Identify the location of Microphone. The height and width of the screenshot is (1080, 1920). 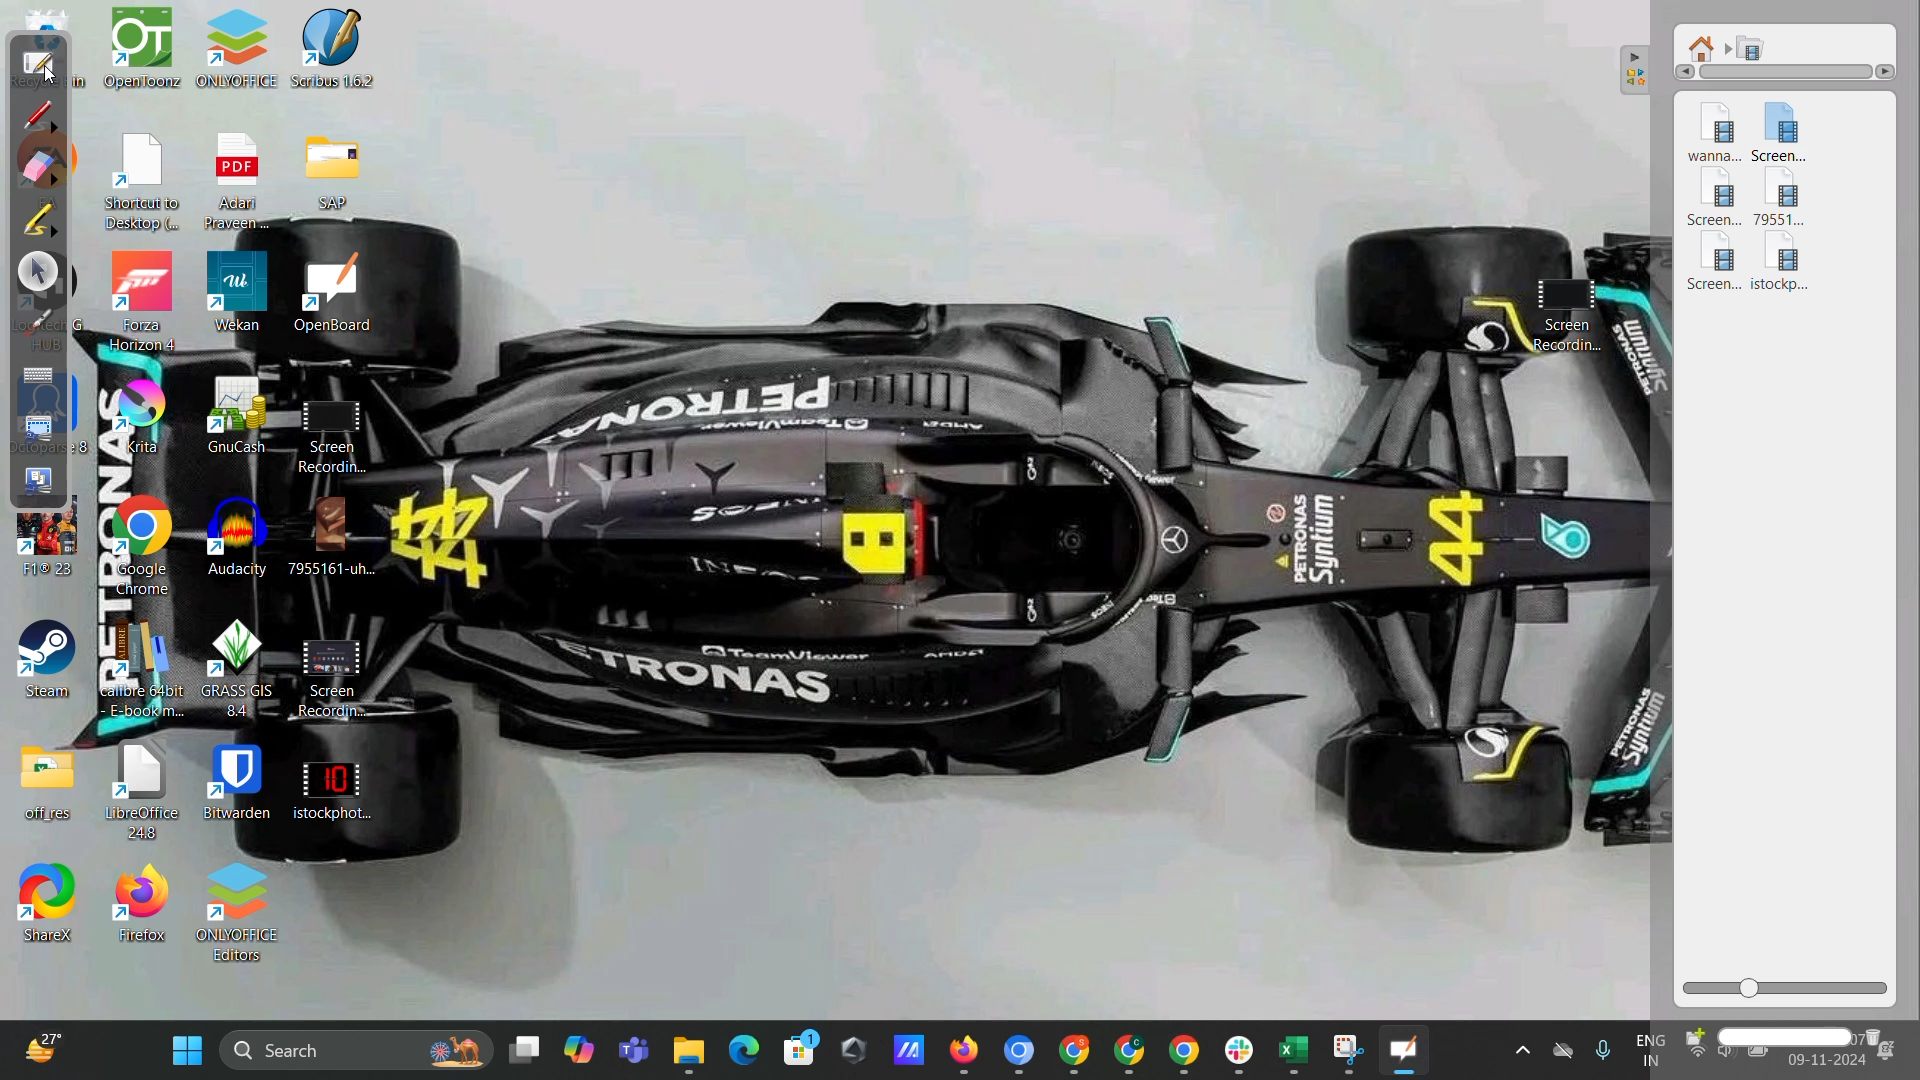
(1602, 1046).